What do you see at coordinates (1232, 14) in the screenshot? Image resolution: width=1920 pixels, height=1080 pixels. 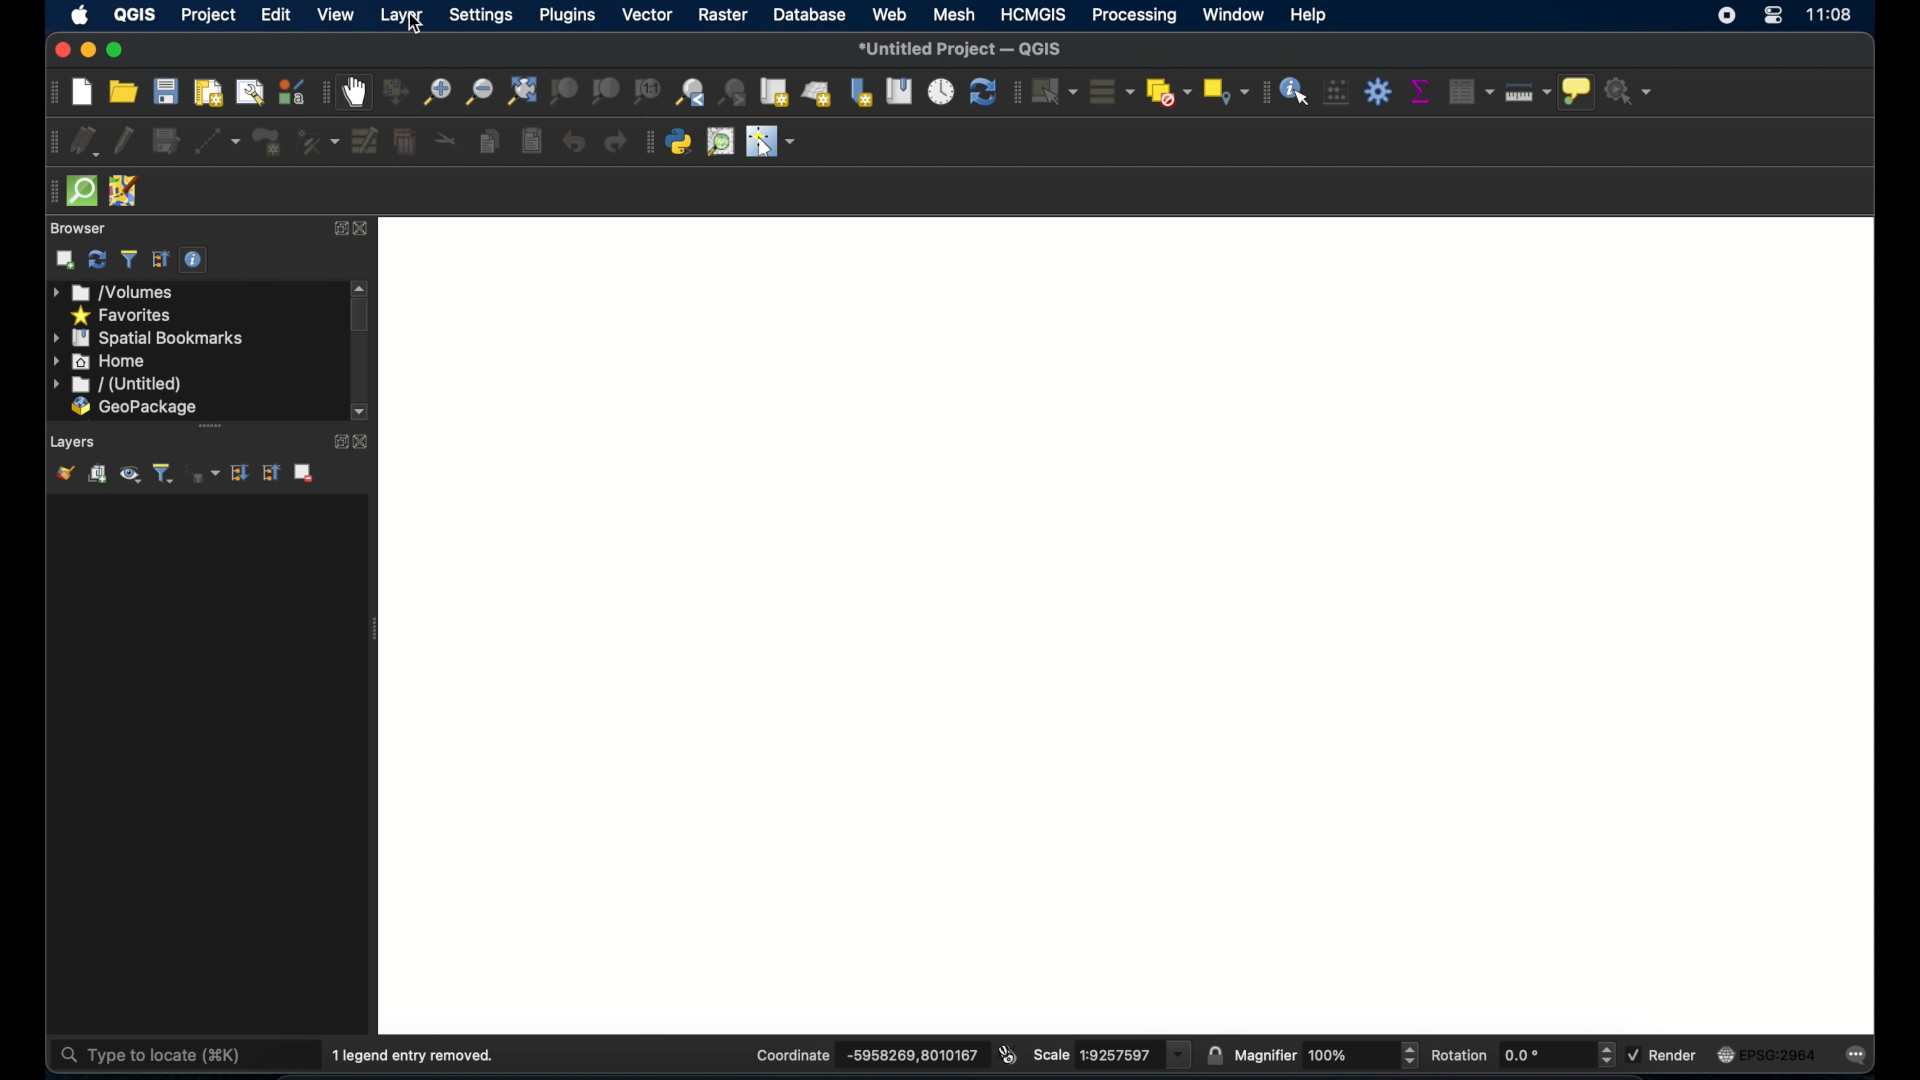 I see `window` at bounding box center [1232, 14].